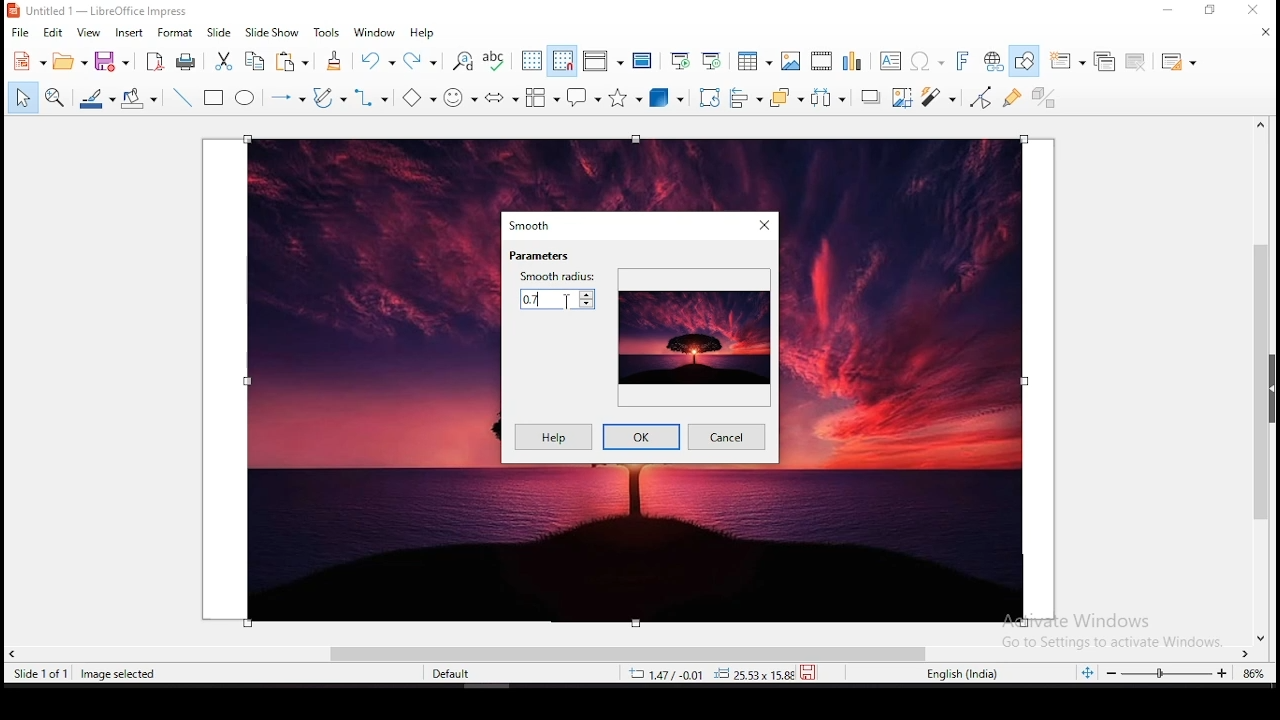 This screenshot has height=720, width=1280. What do you see at coordinates (53, 98) in the screenshot?
I see `zoom and pan` at bounding box center [53, 98].